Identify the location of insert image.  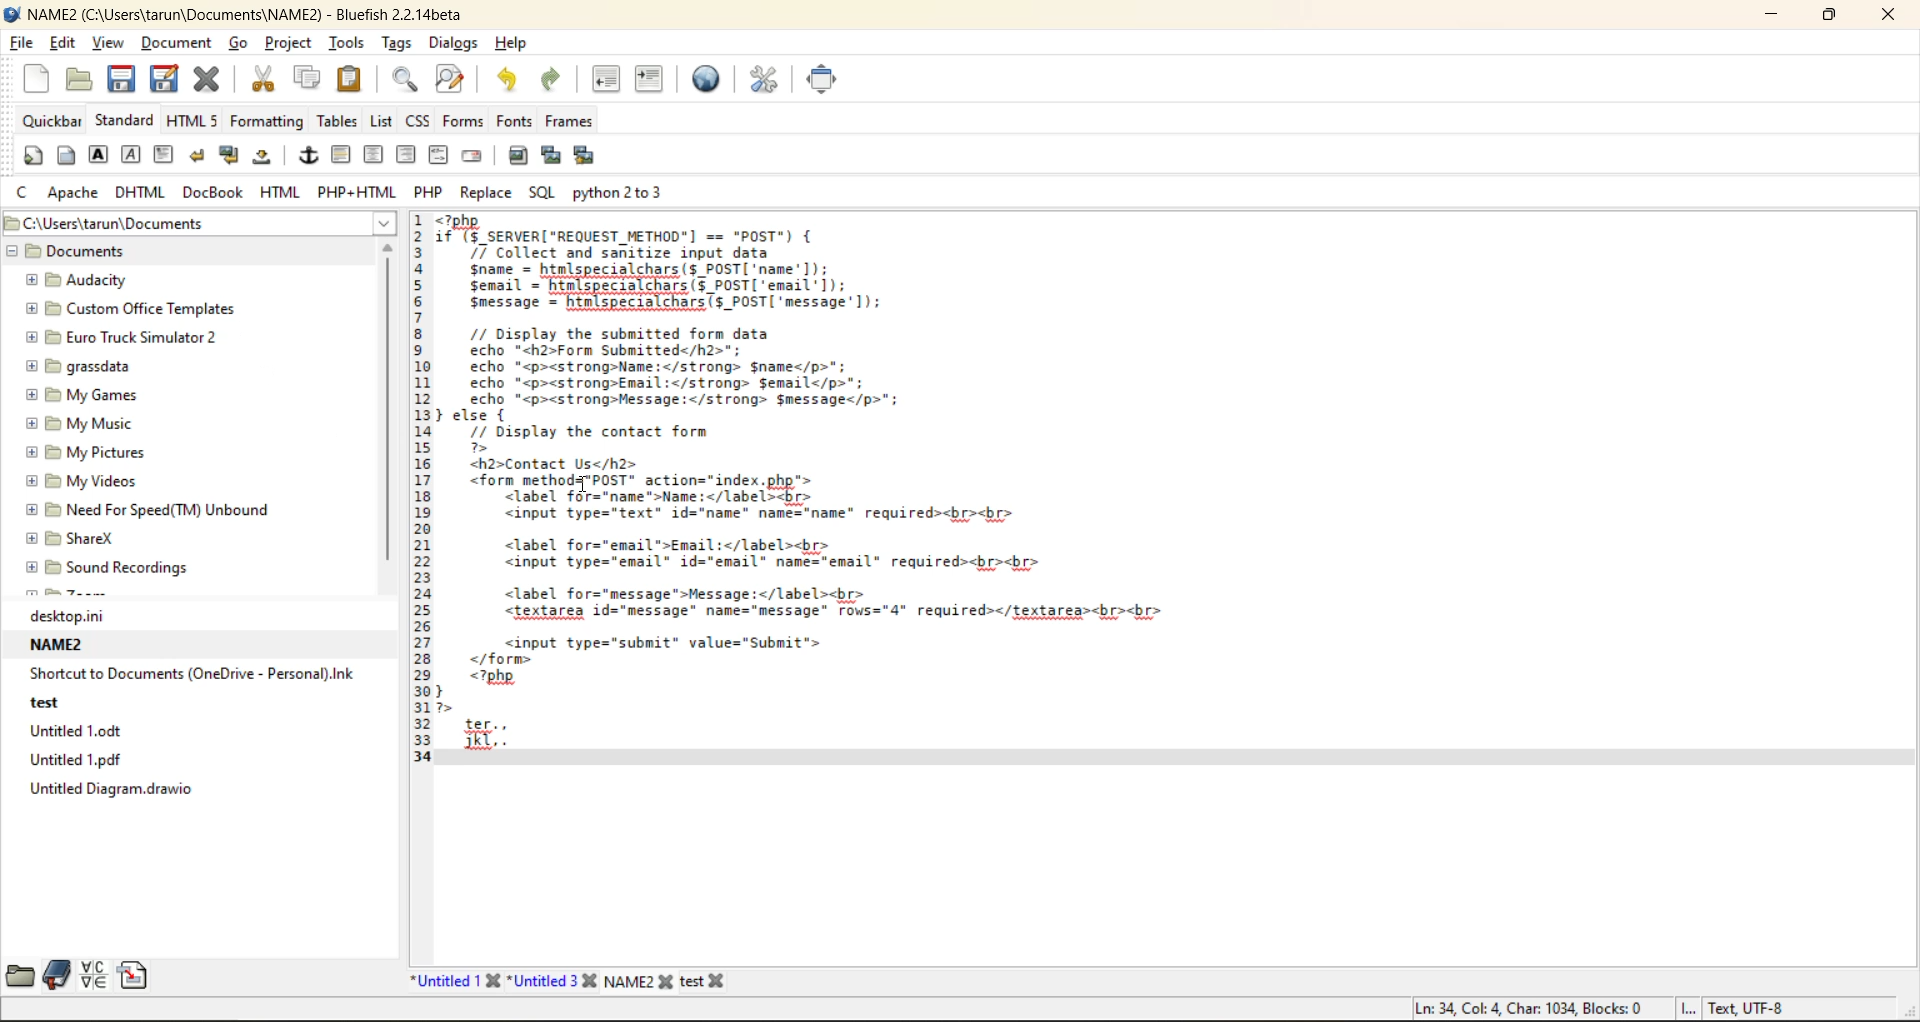
(515, 156).